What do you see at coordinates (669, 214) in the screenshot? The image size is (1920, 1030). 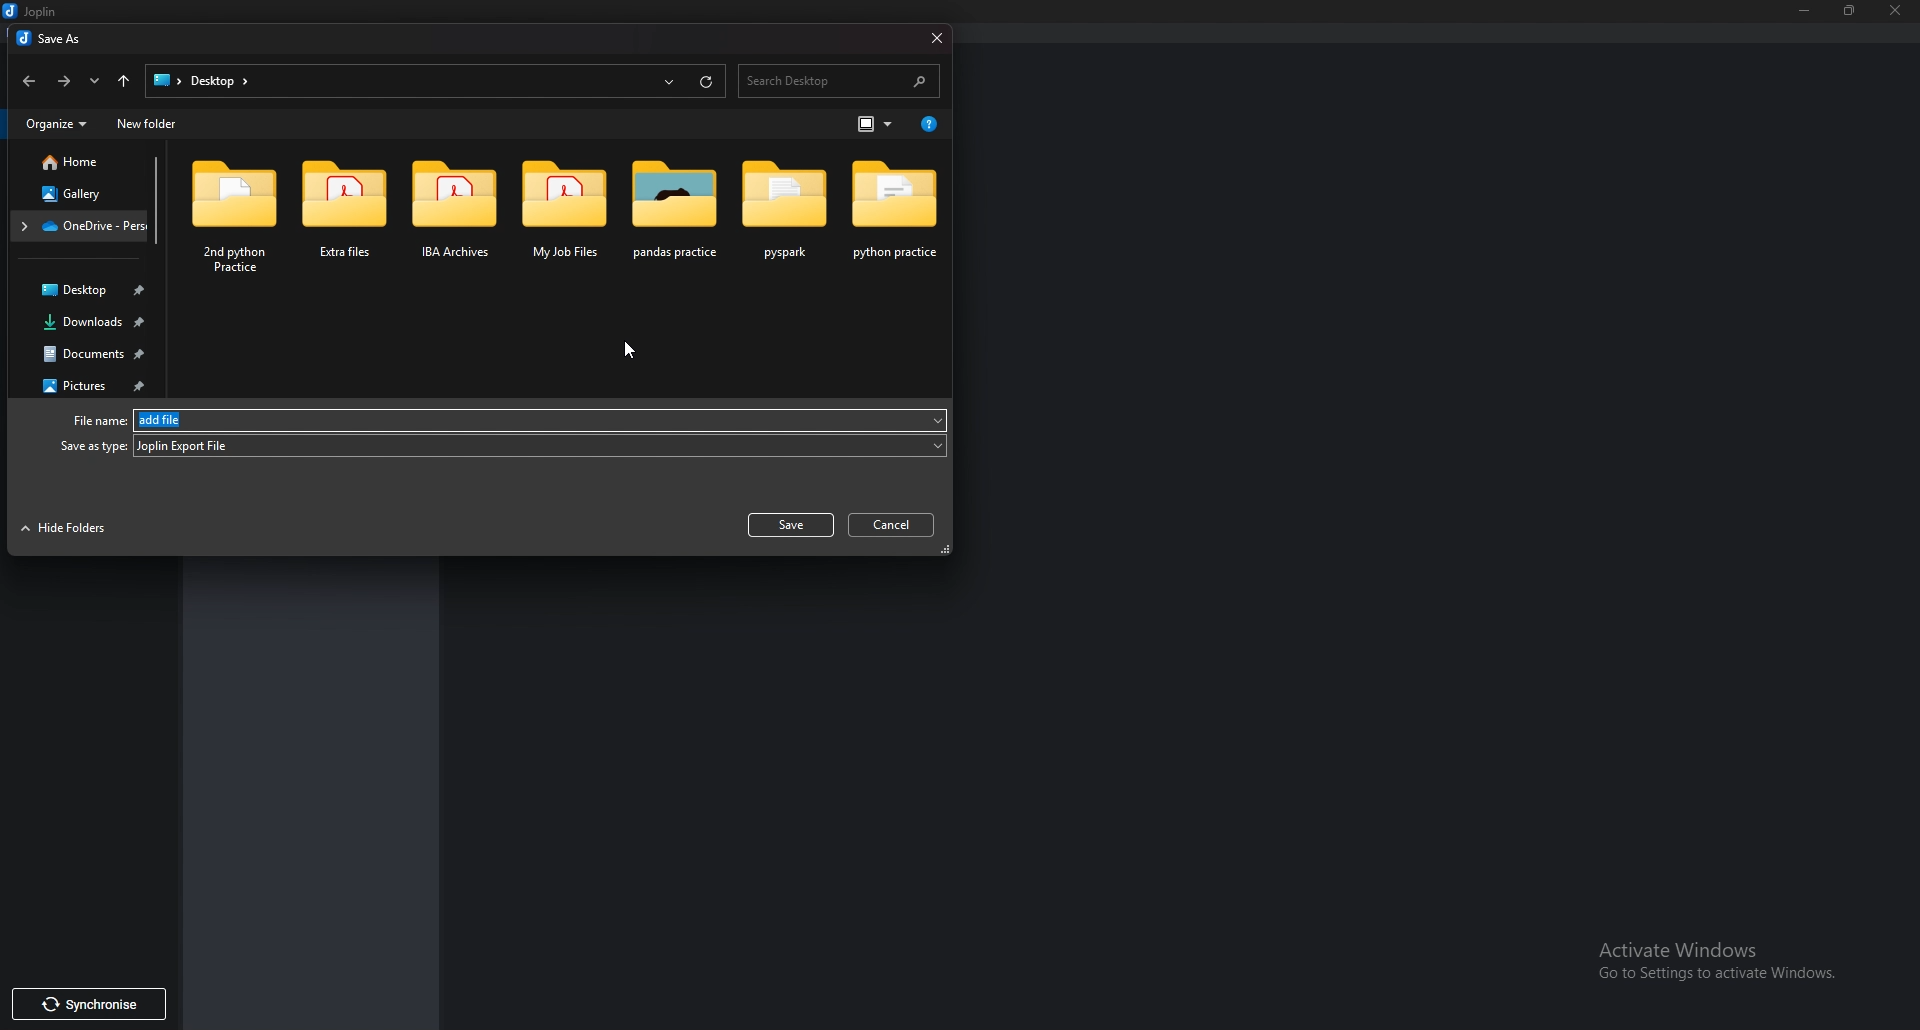 I see `folder` at bounding box center [669, 214].